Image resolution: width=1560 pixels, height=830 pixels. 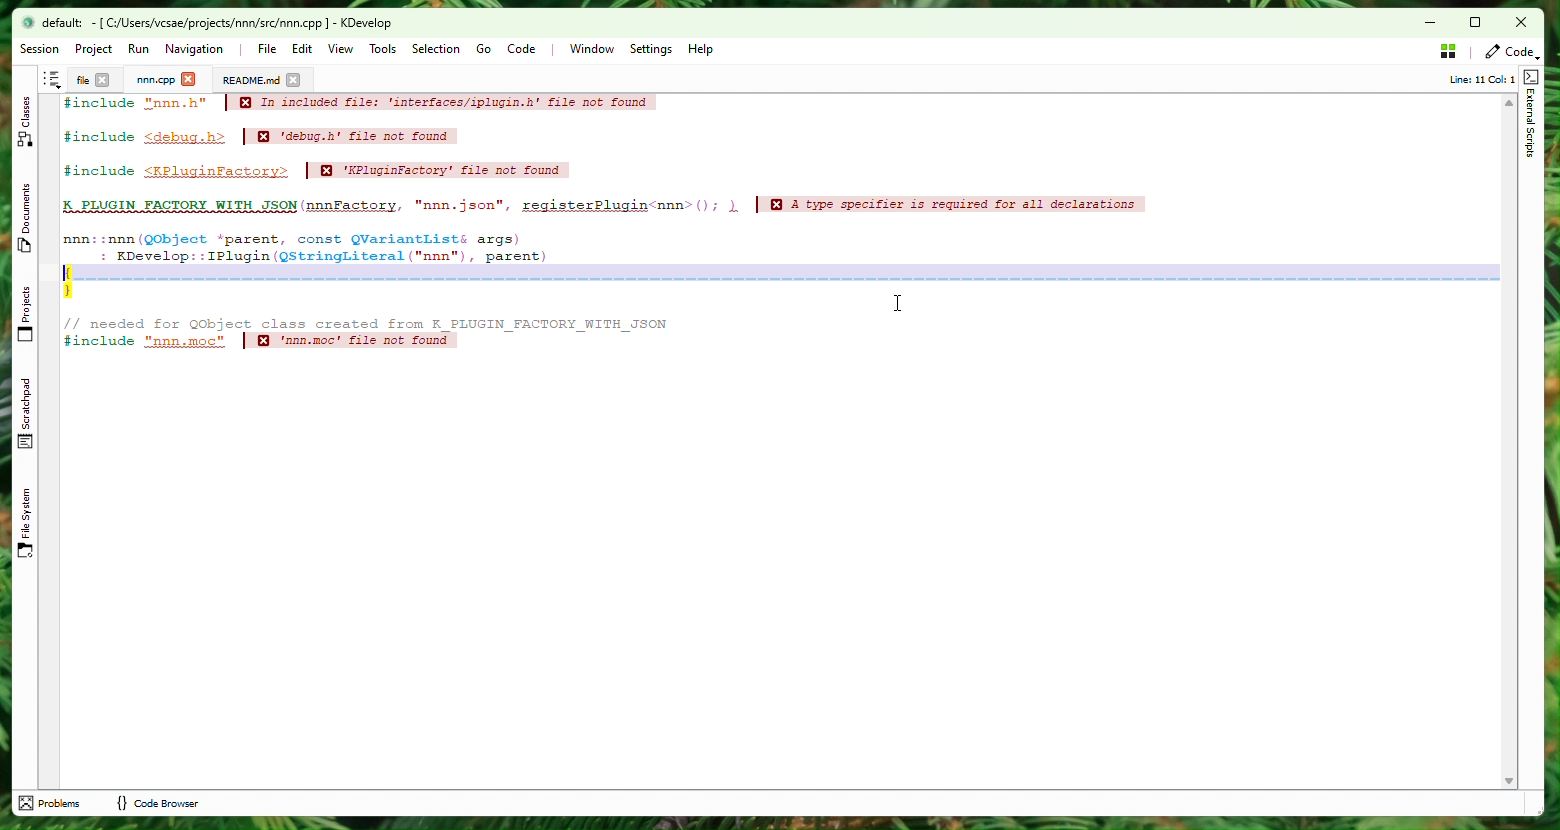 I want to click on Projects, so click(x=28, y=315).